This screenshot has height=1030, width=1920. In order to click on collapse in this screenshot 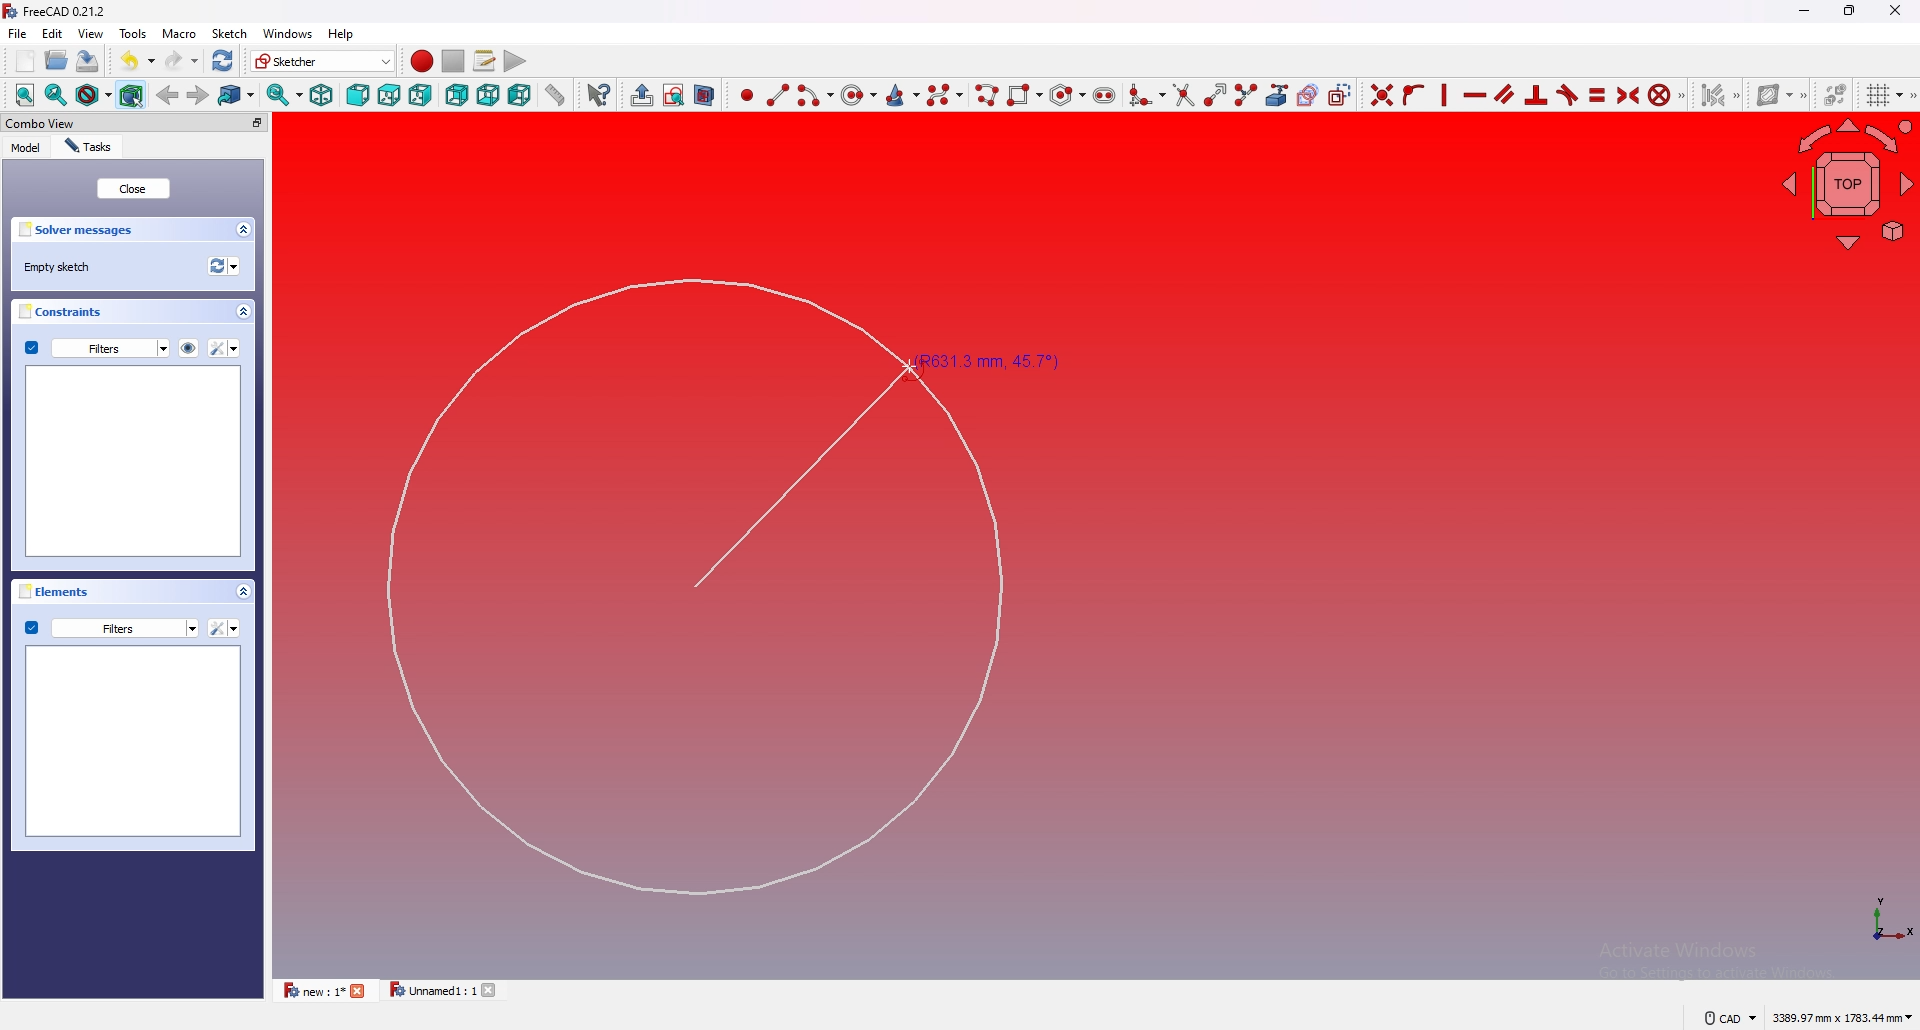, I will do `click(244, 312)`.